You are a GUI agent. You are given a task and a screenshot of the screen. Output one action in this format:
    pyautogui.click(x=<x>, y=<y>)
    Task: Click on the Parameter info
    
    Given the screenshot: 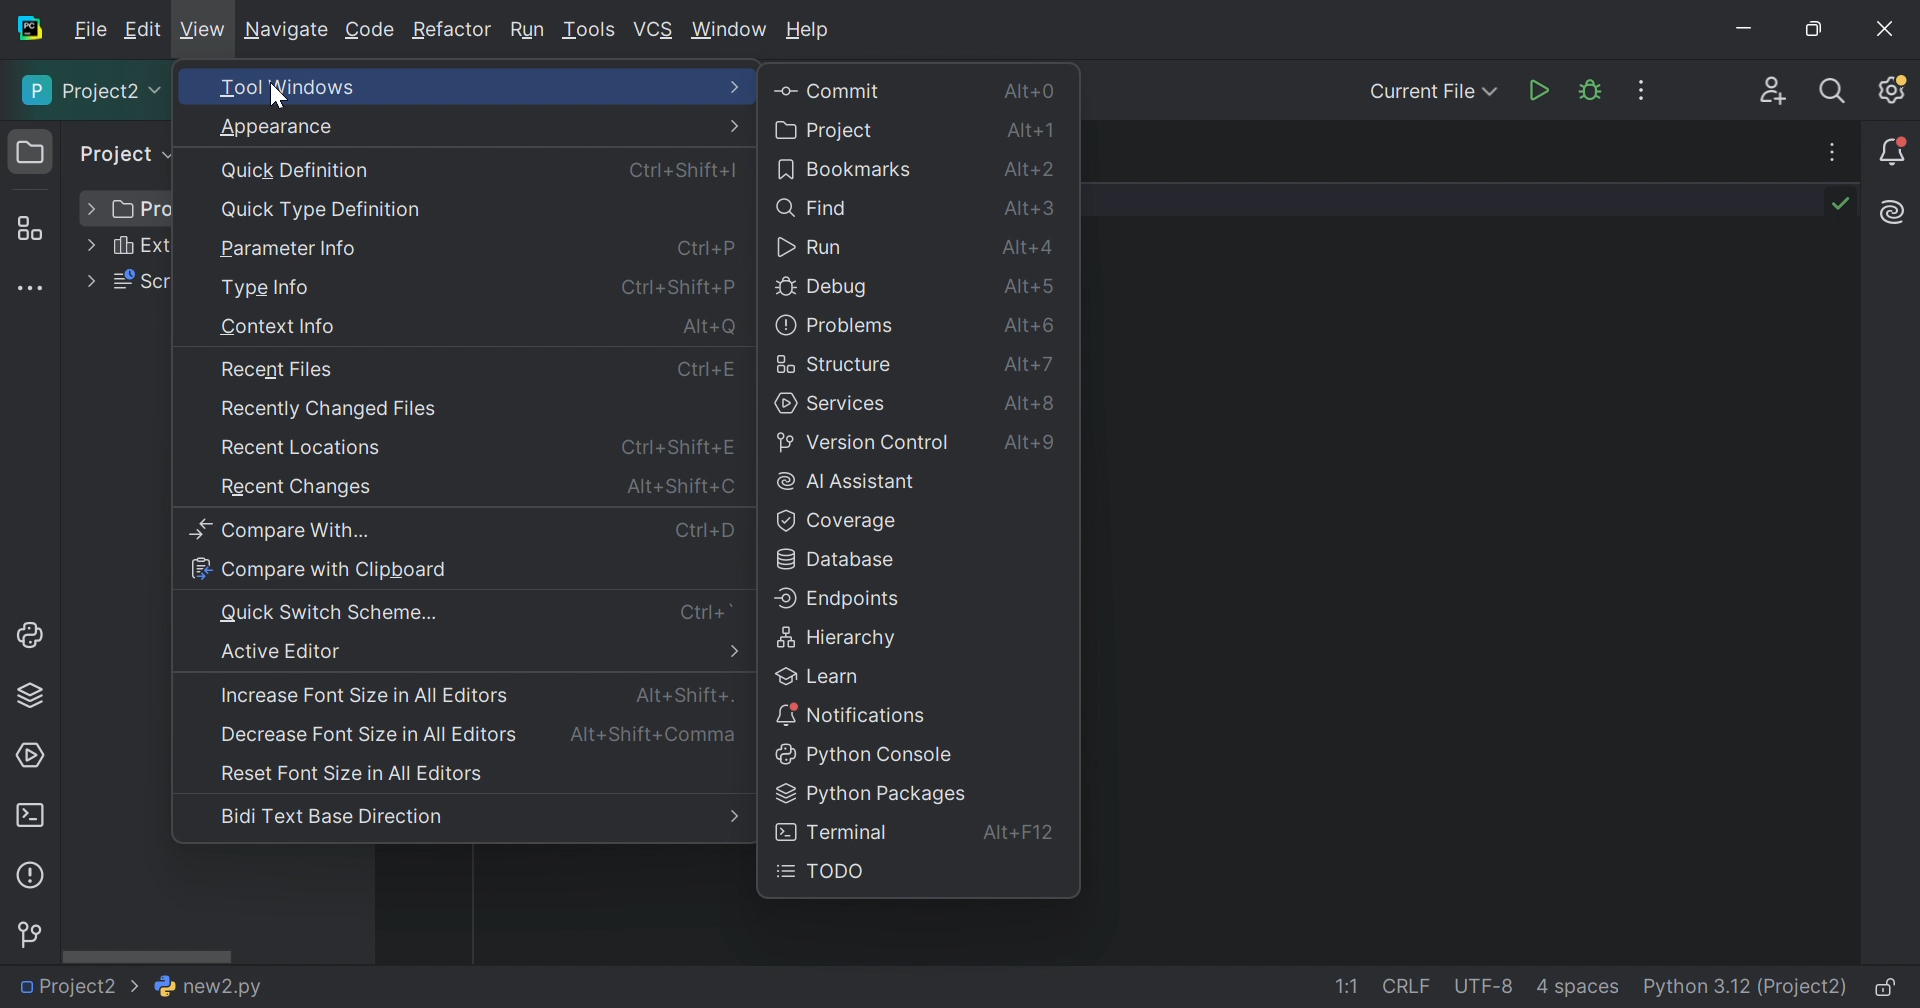 What is the action you would take?
    pyautogui.click(x=292, y=249)
    